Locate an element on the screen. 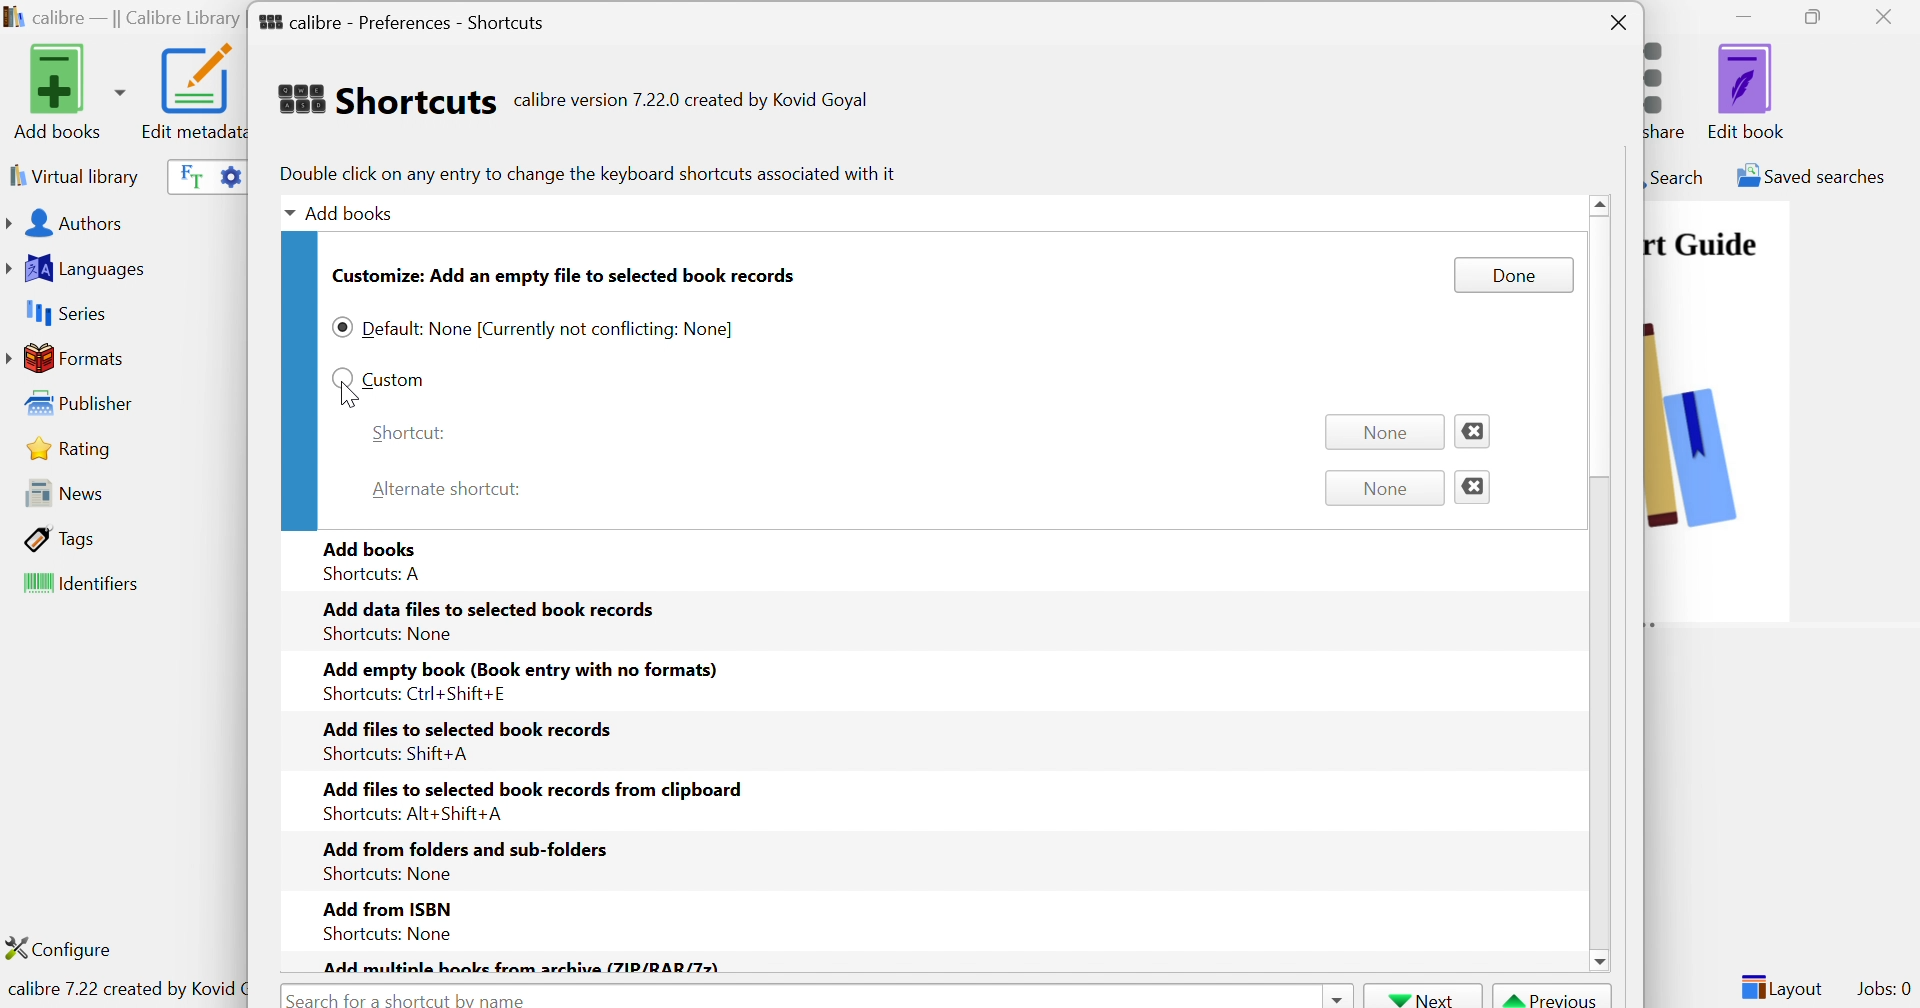 This screenshot has height=1008, width=1920. Add from folders and sub-folders is located at coordinates (463, 848).